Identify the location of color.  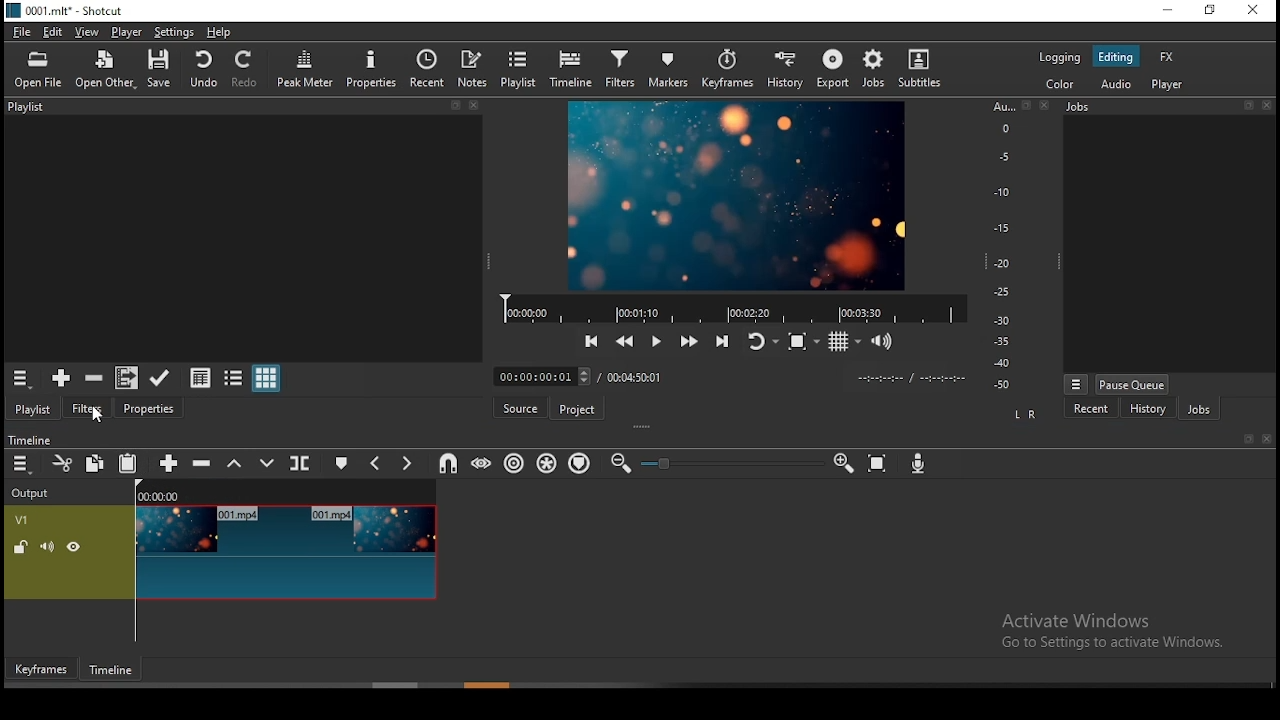
(1056, 84).